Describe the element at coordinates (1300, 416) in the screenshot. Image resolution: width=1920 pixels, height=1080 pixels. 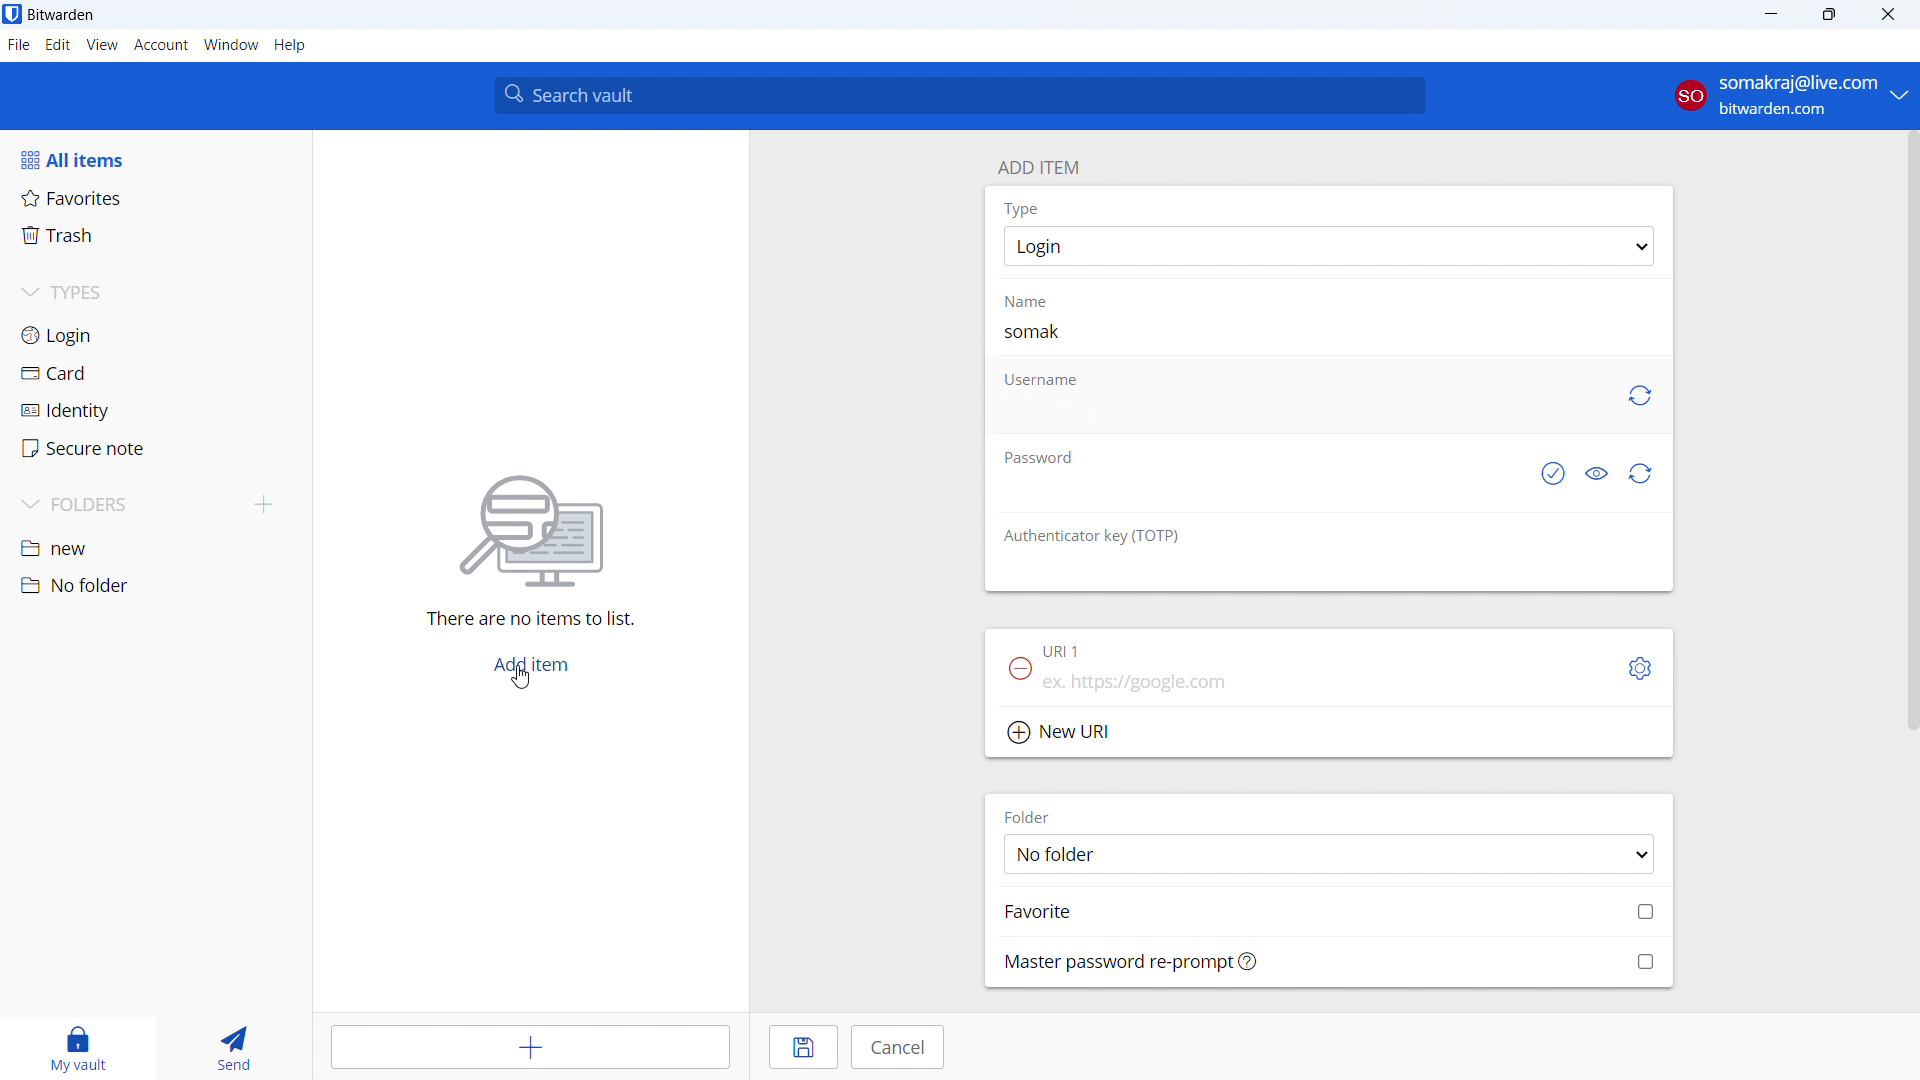
I see `username selected to type` at that location.